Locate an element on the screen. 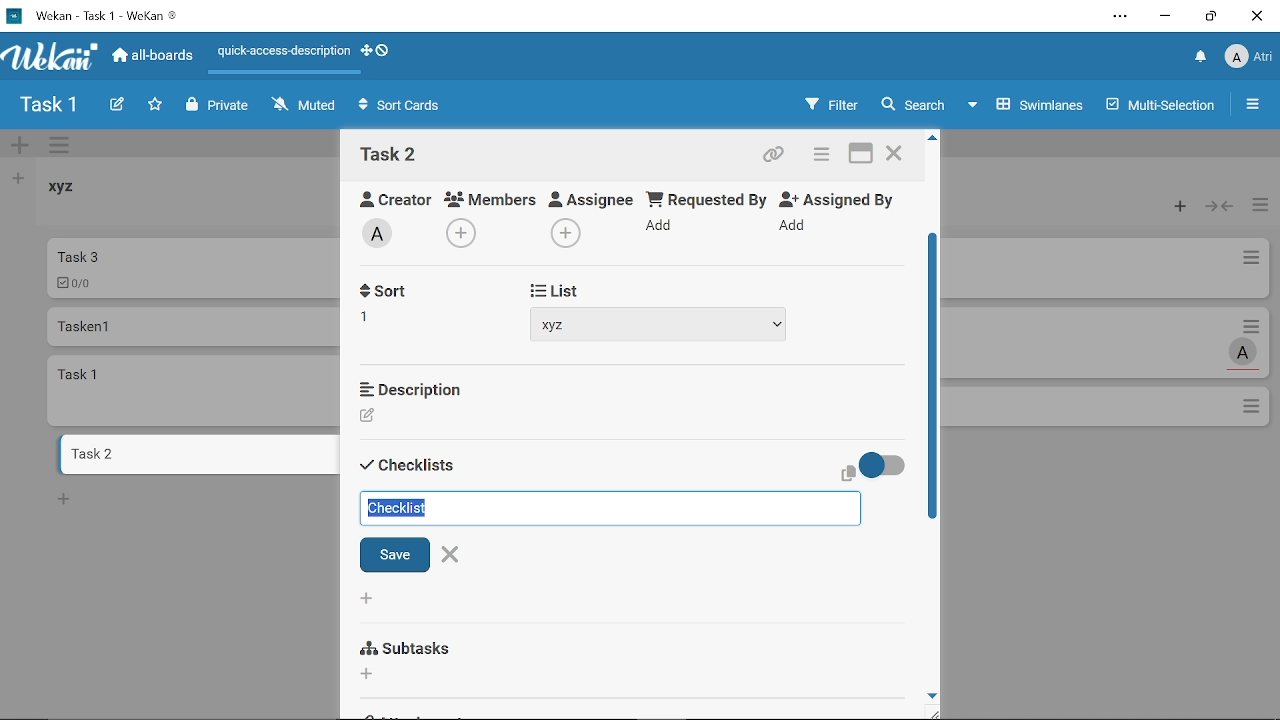 The width and height of the screenshot is (1280, 720). copy text to clipboard is located at coordinates (848, 478).